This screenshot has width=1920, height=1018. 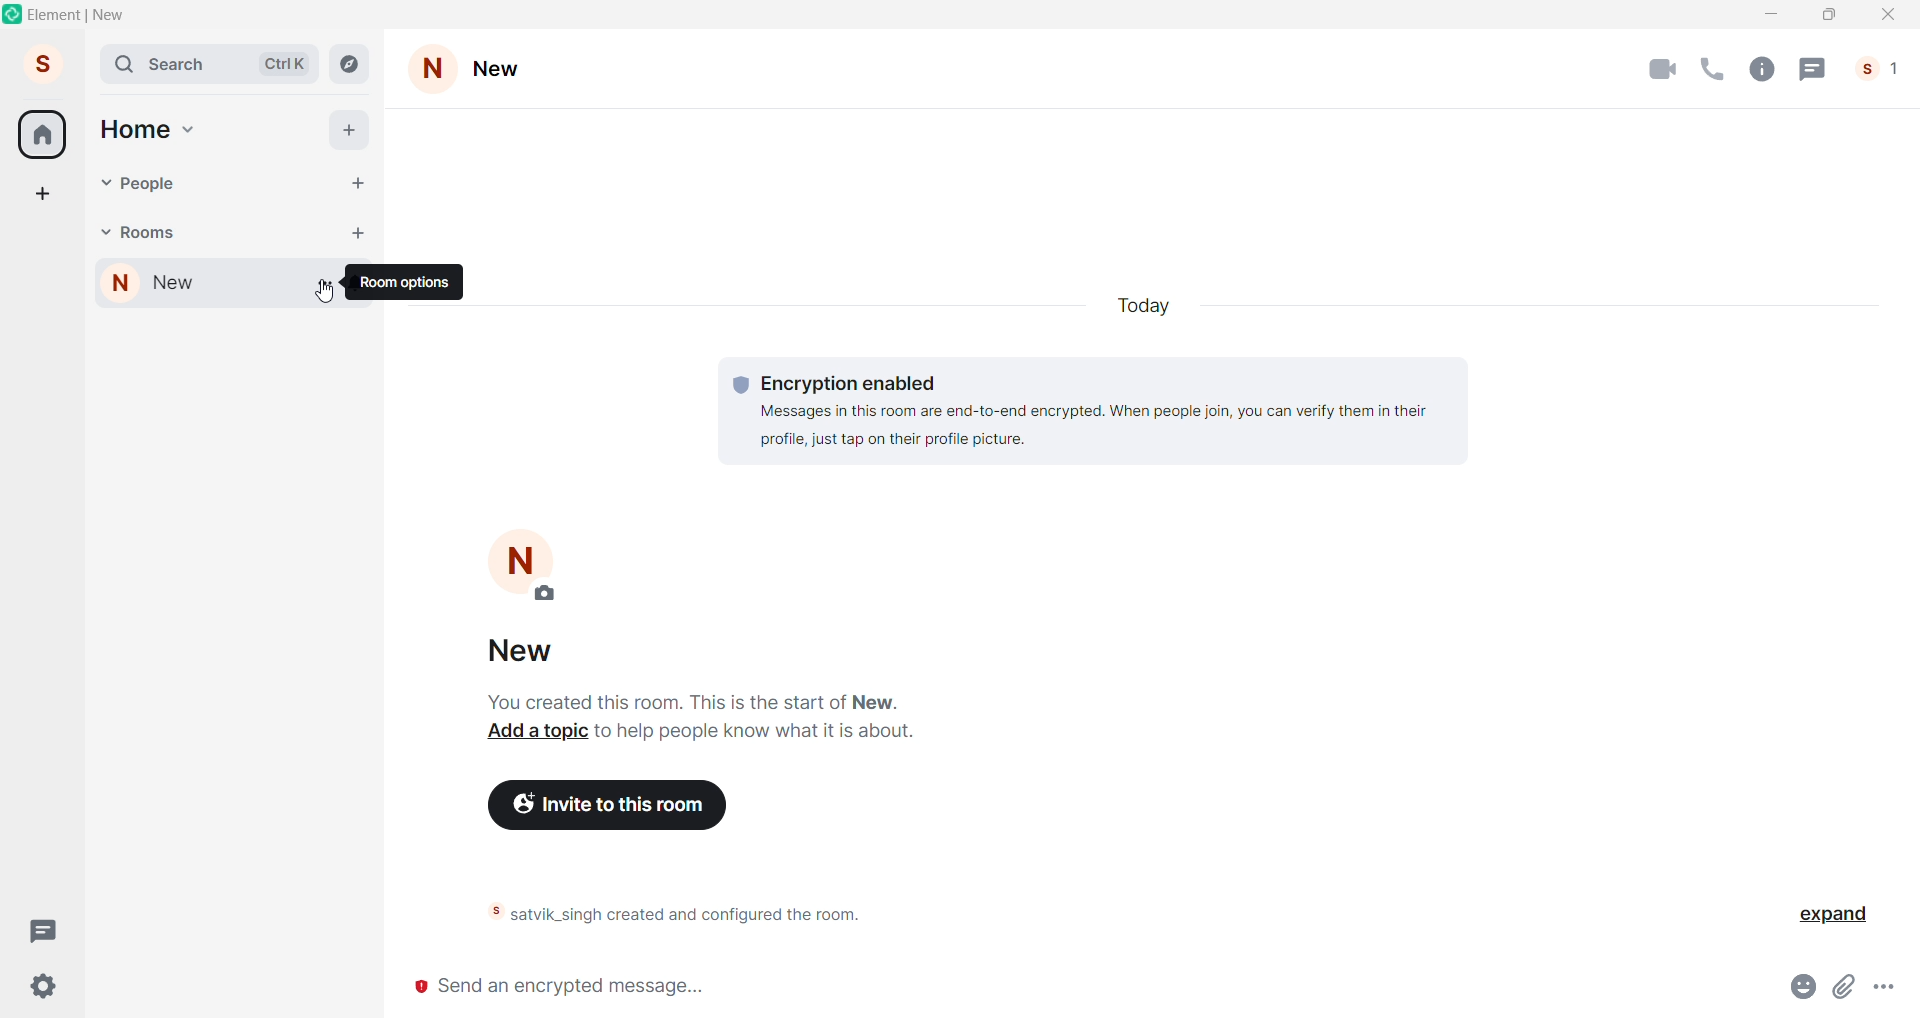 I want to click on Rooms Dropdown, so click(x=104, y=229).